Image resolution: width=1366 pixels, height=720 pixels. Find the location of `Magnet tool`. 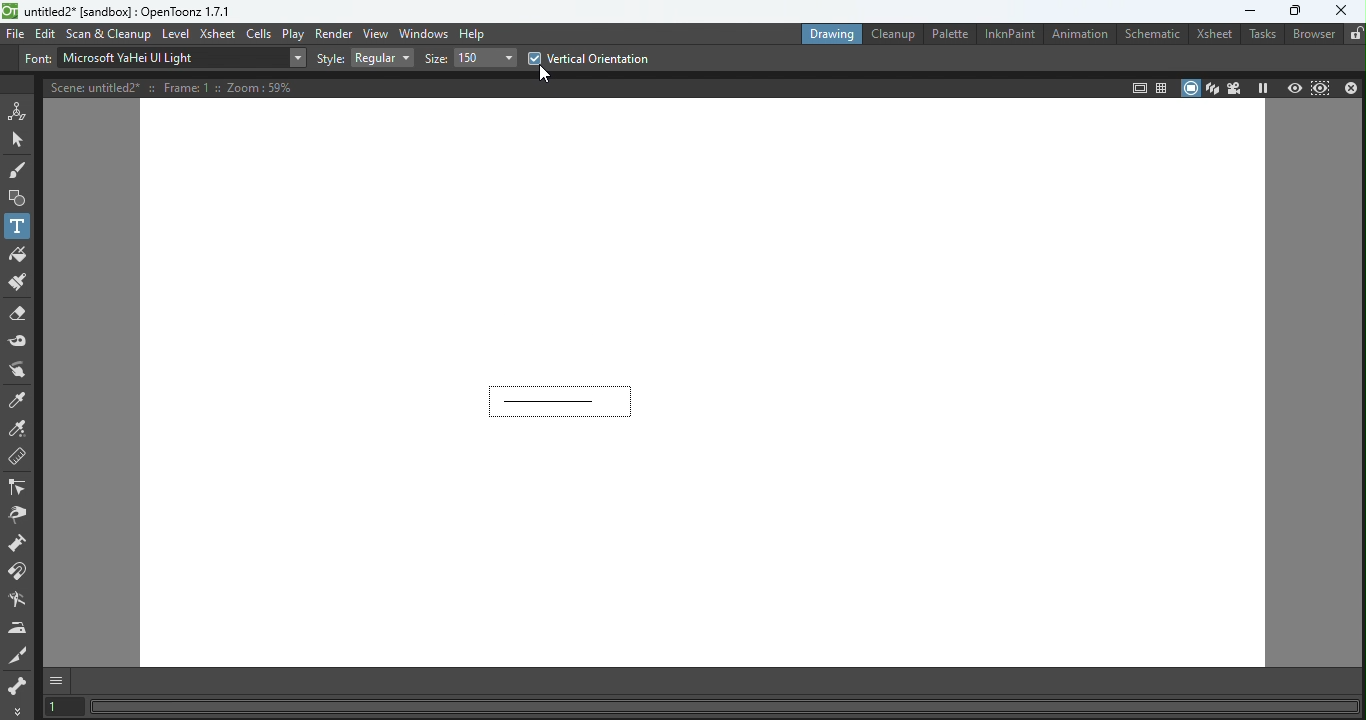

Magnet tool is located at coordinates (18, 570).